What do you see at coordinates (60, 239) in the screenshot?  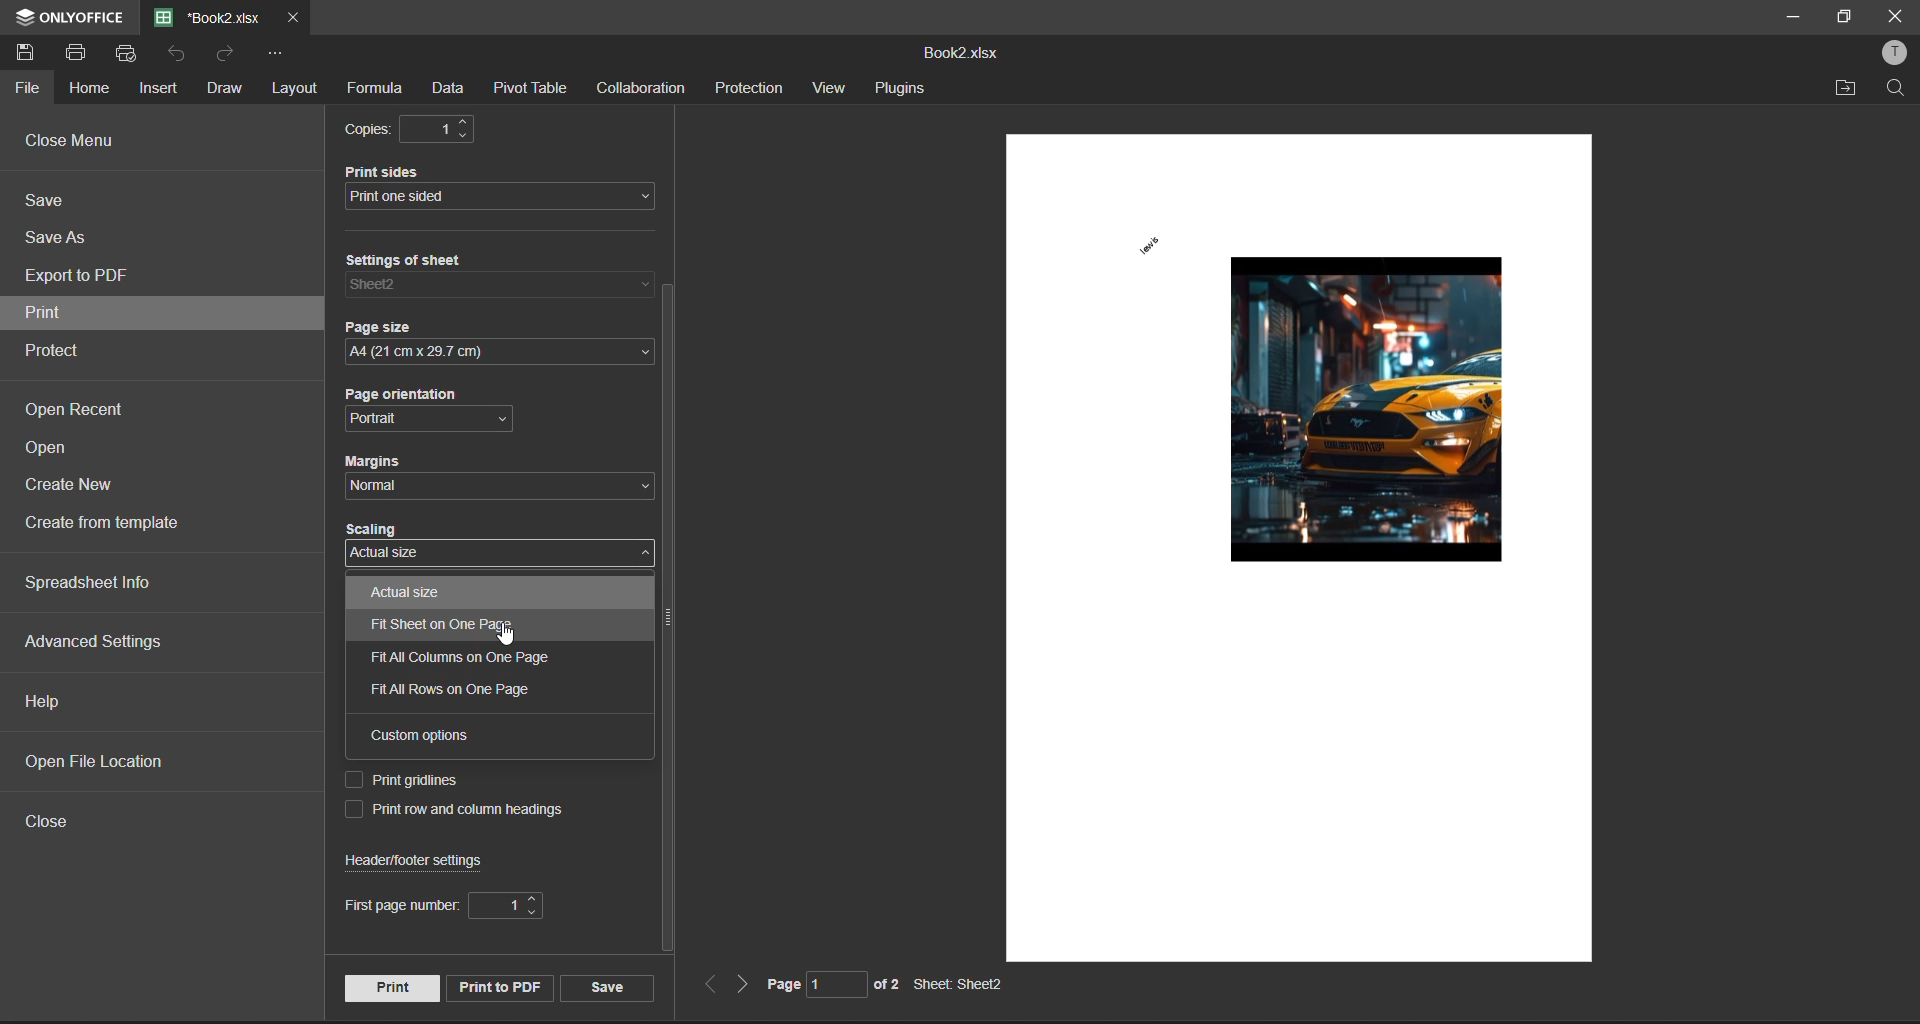 I see `save as` at bounding box center [60, 239].